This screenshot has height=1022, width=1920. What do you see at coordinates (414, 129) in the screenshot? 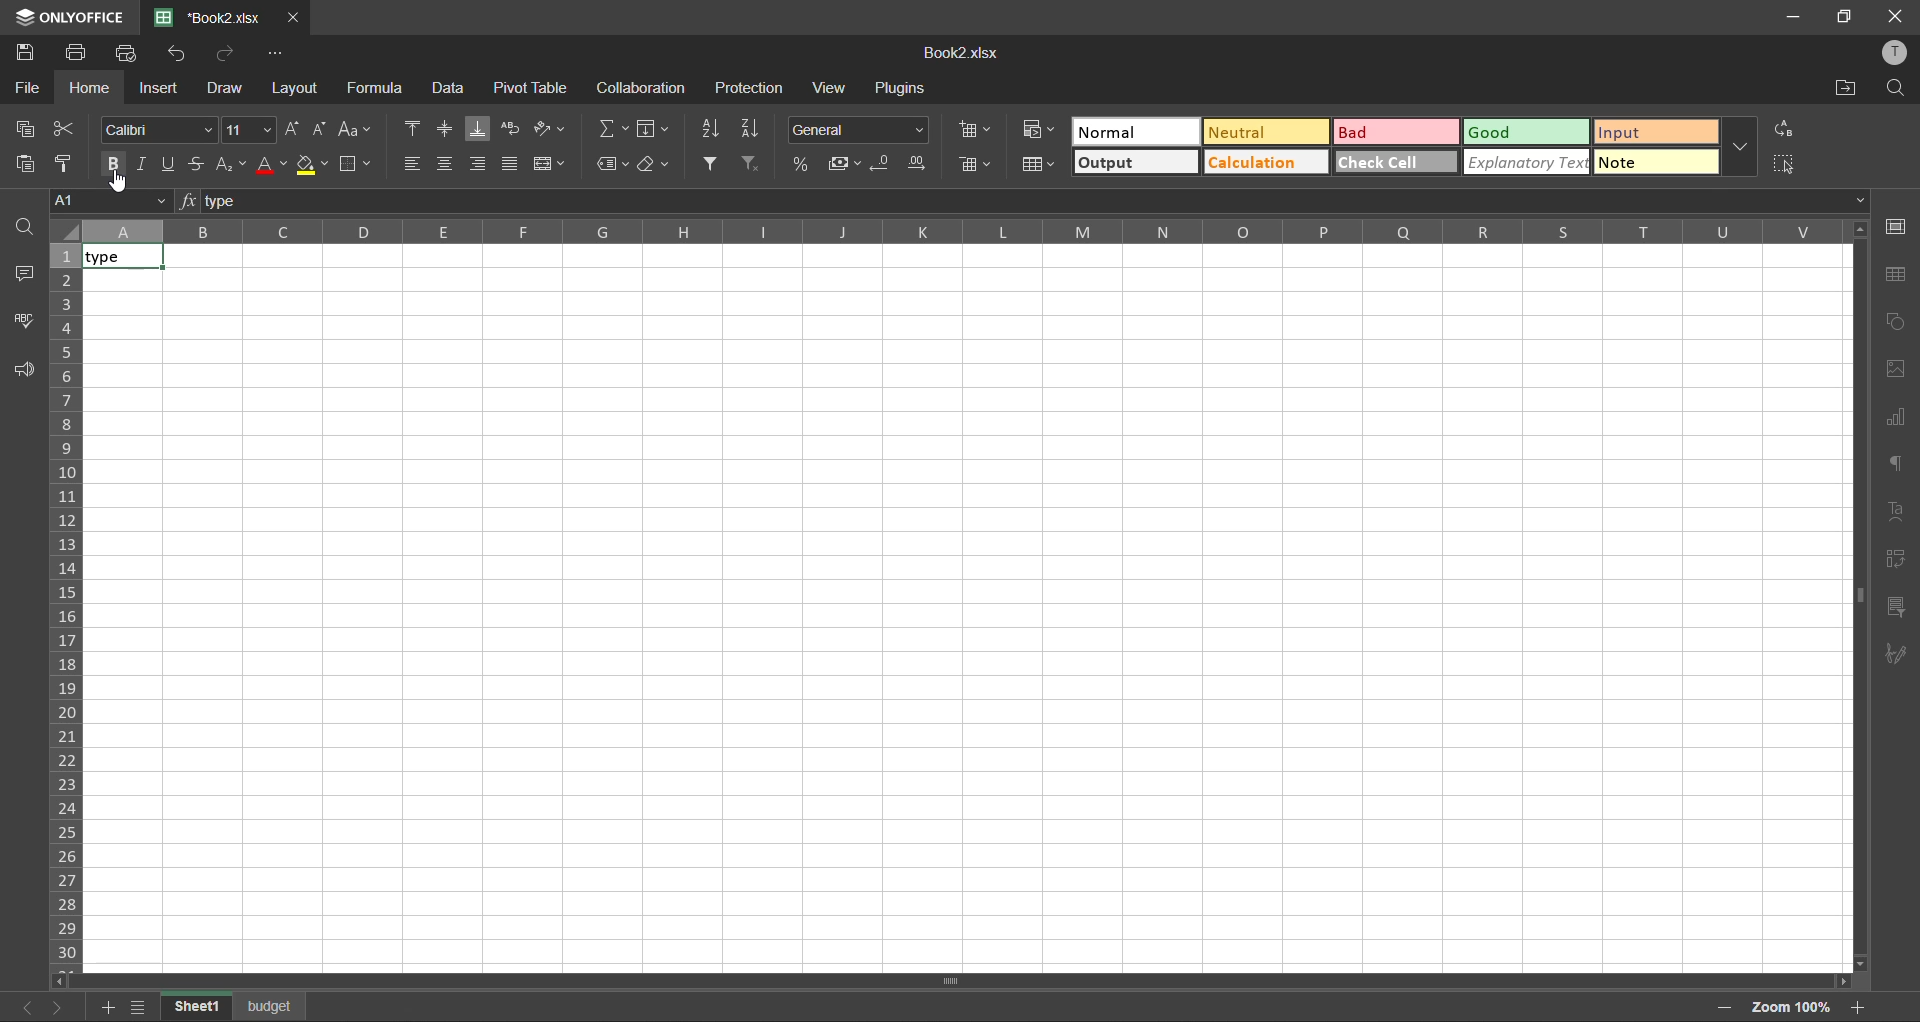
I see `align top` at bounding box center [414, 129].